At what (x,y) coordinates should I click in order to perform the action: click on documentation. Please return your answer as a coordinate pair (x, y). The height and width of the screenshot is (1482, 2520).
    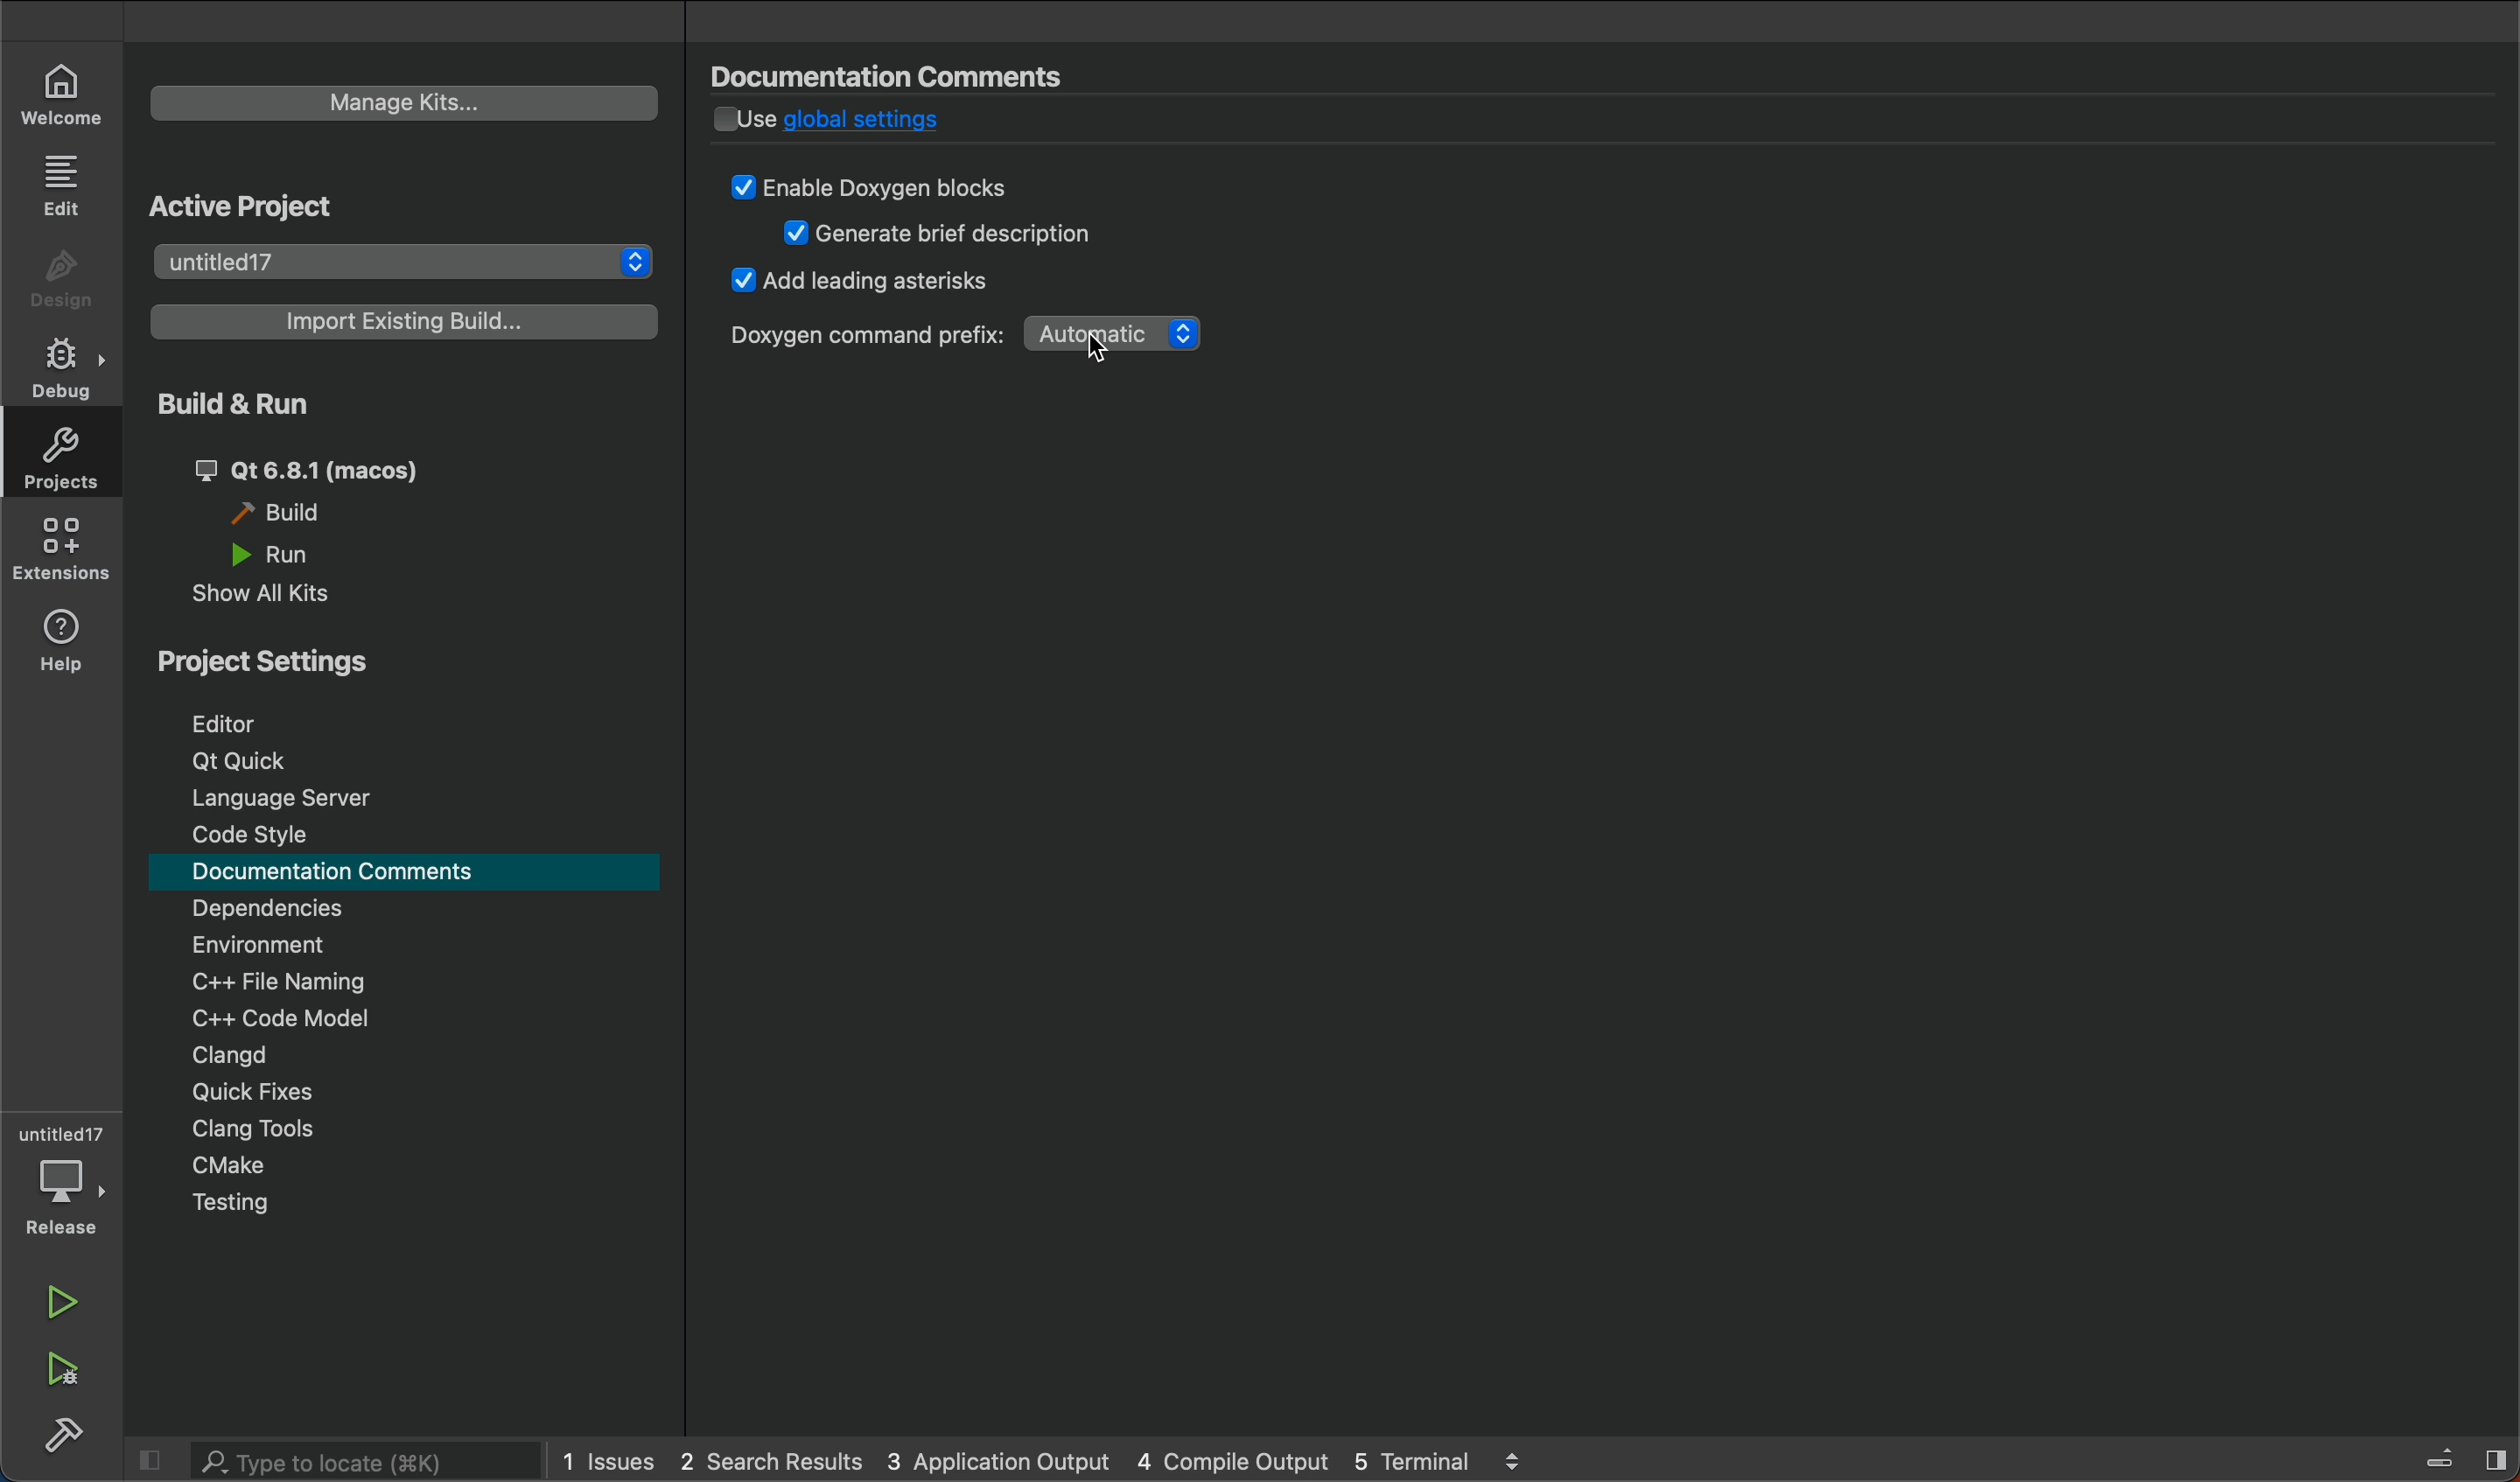
    Looking at the image, I should click on (345, 873).